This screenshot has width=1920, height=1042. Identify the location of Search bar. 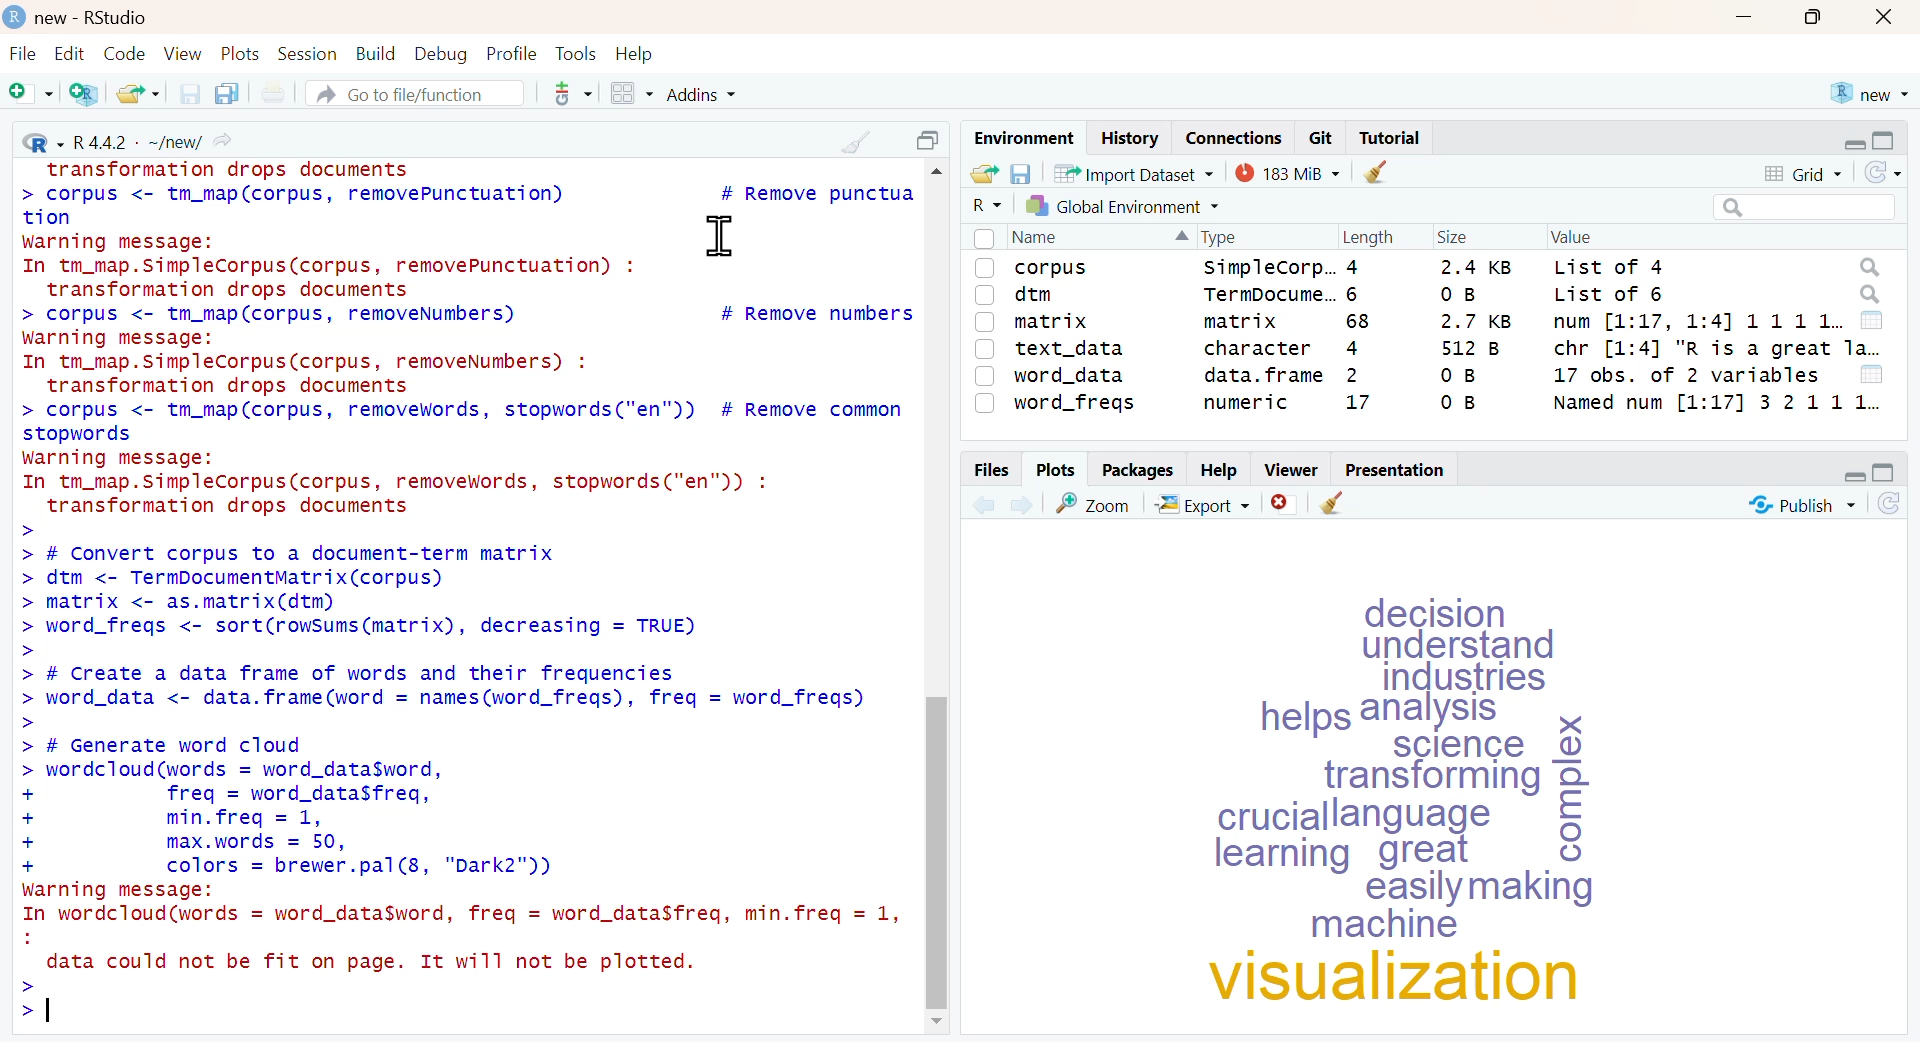
(1801, 207).